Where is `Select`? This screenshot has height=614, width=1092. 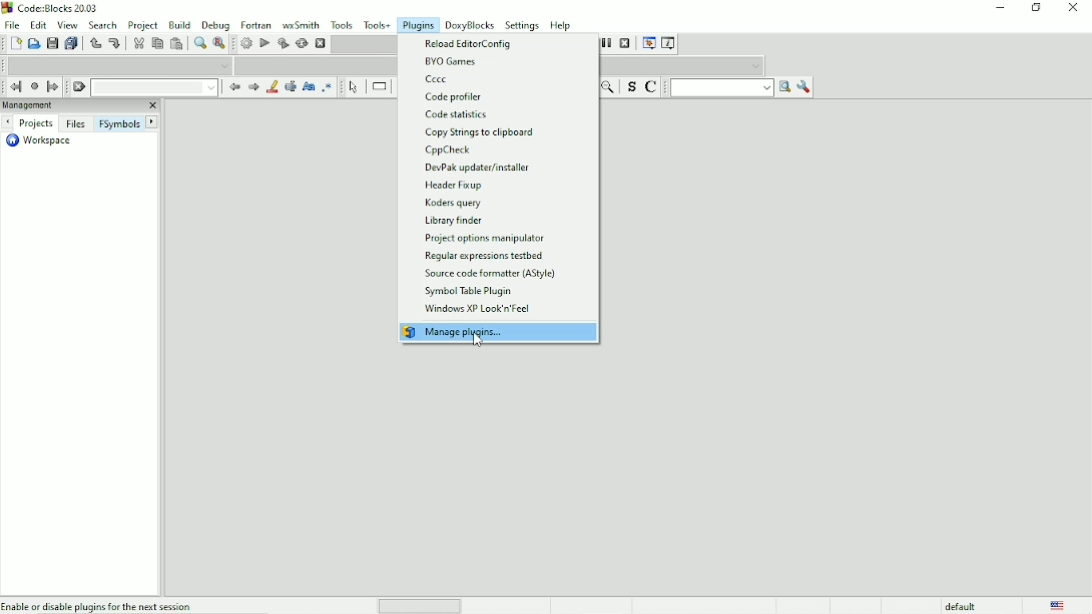
Select is located at coordinates (354, 86).